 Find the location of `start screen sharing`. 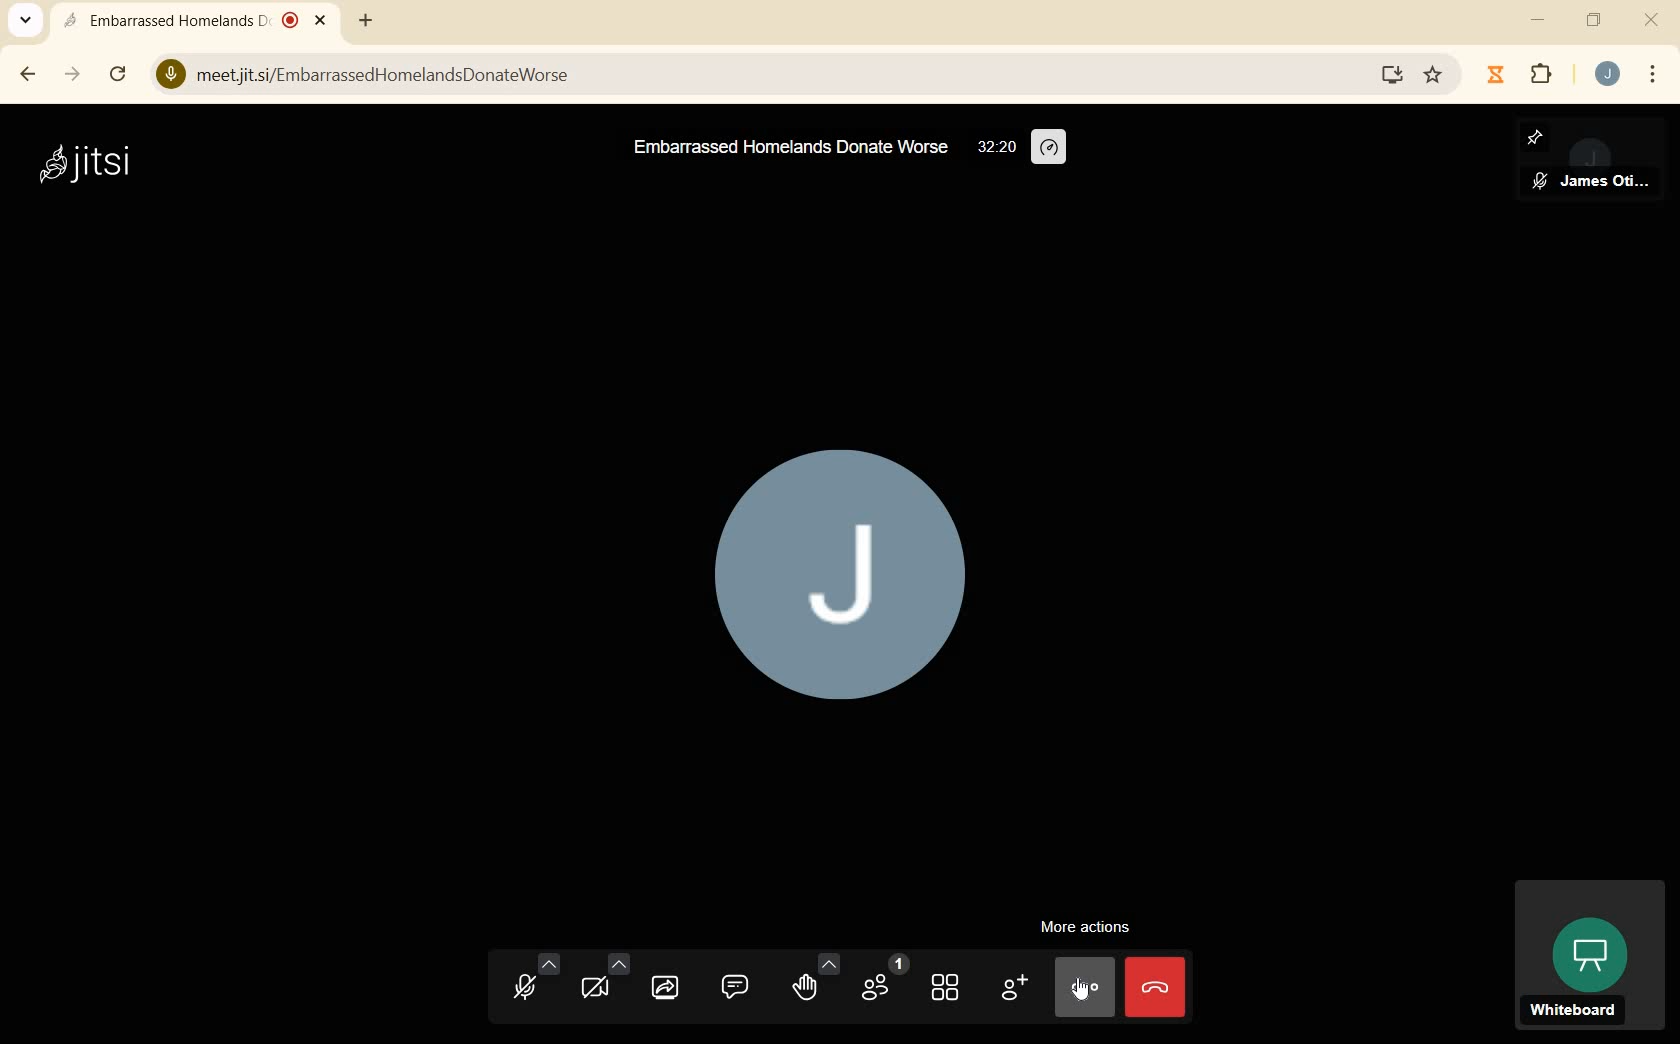

start screen sharing is located at coordinates (666, 989).